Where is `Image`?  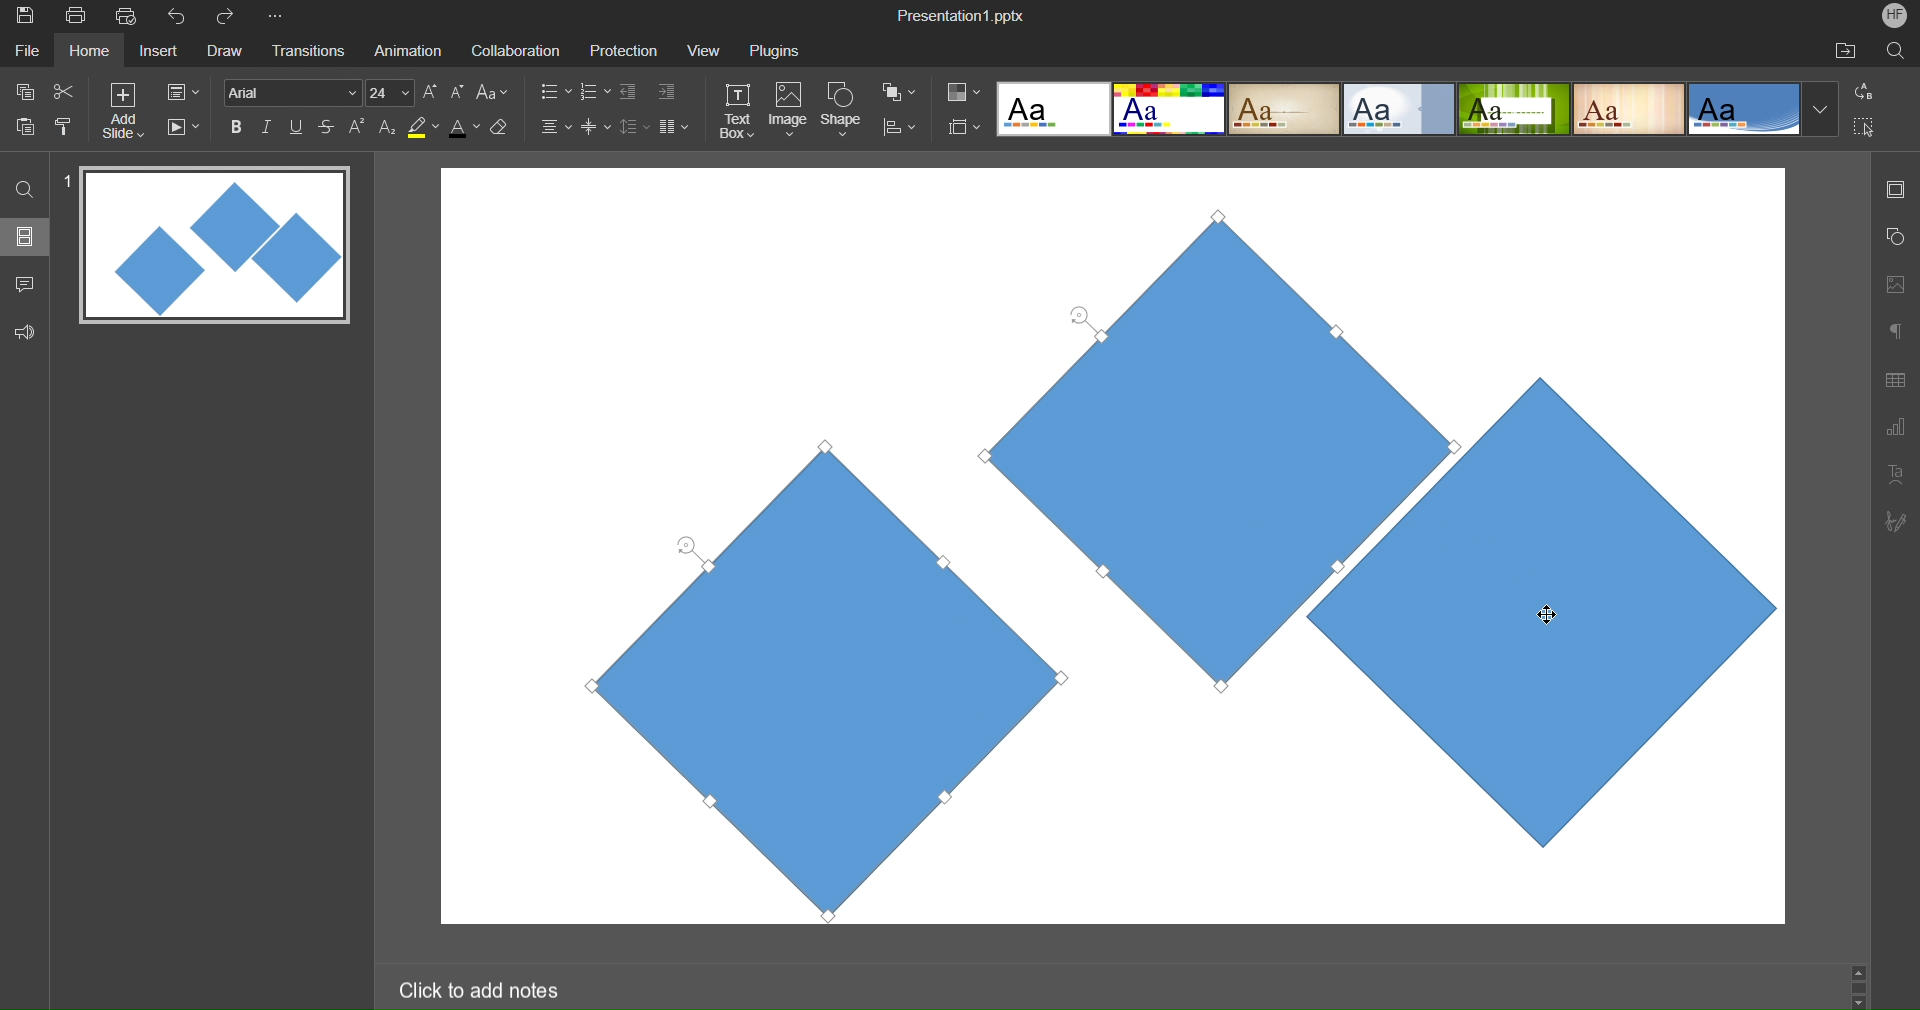 Image is located at coordinates (788, 112).